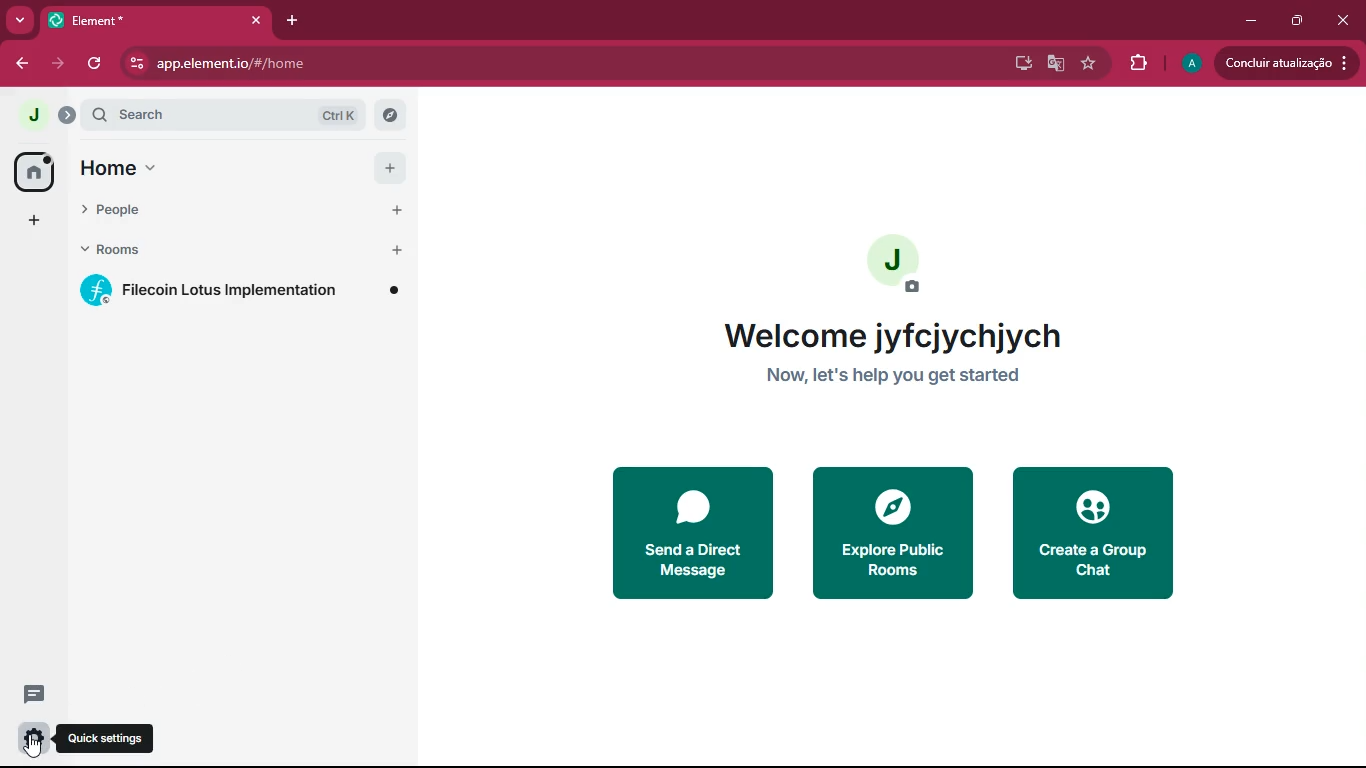  What do you see at coordinates (1021, 64) in the screenshot?
I see `desktop` at bounding box center [1021, 64].